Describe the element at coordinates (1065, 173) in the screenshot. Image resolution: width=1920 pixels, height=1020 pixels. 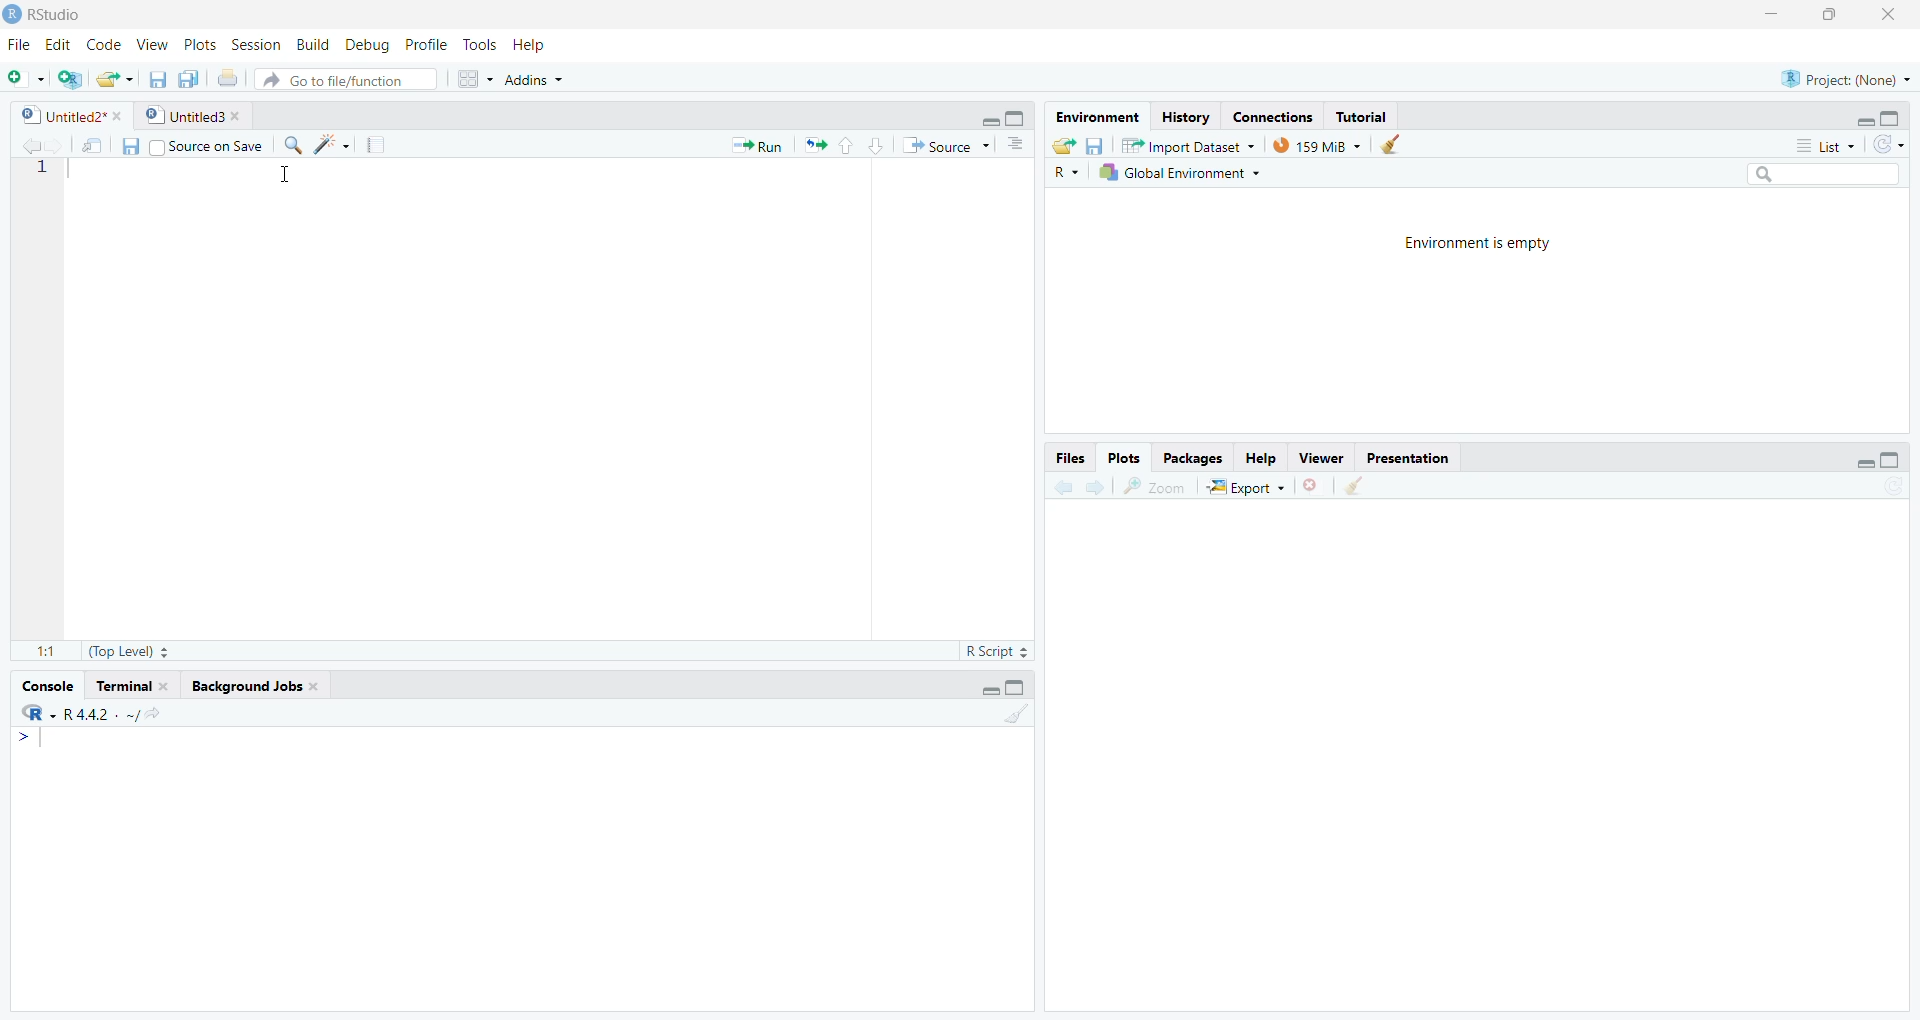
I see `R` at that location.